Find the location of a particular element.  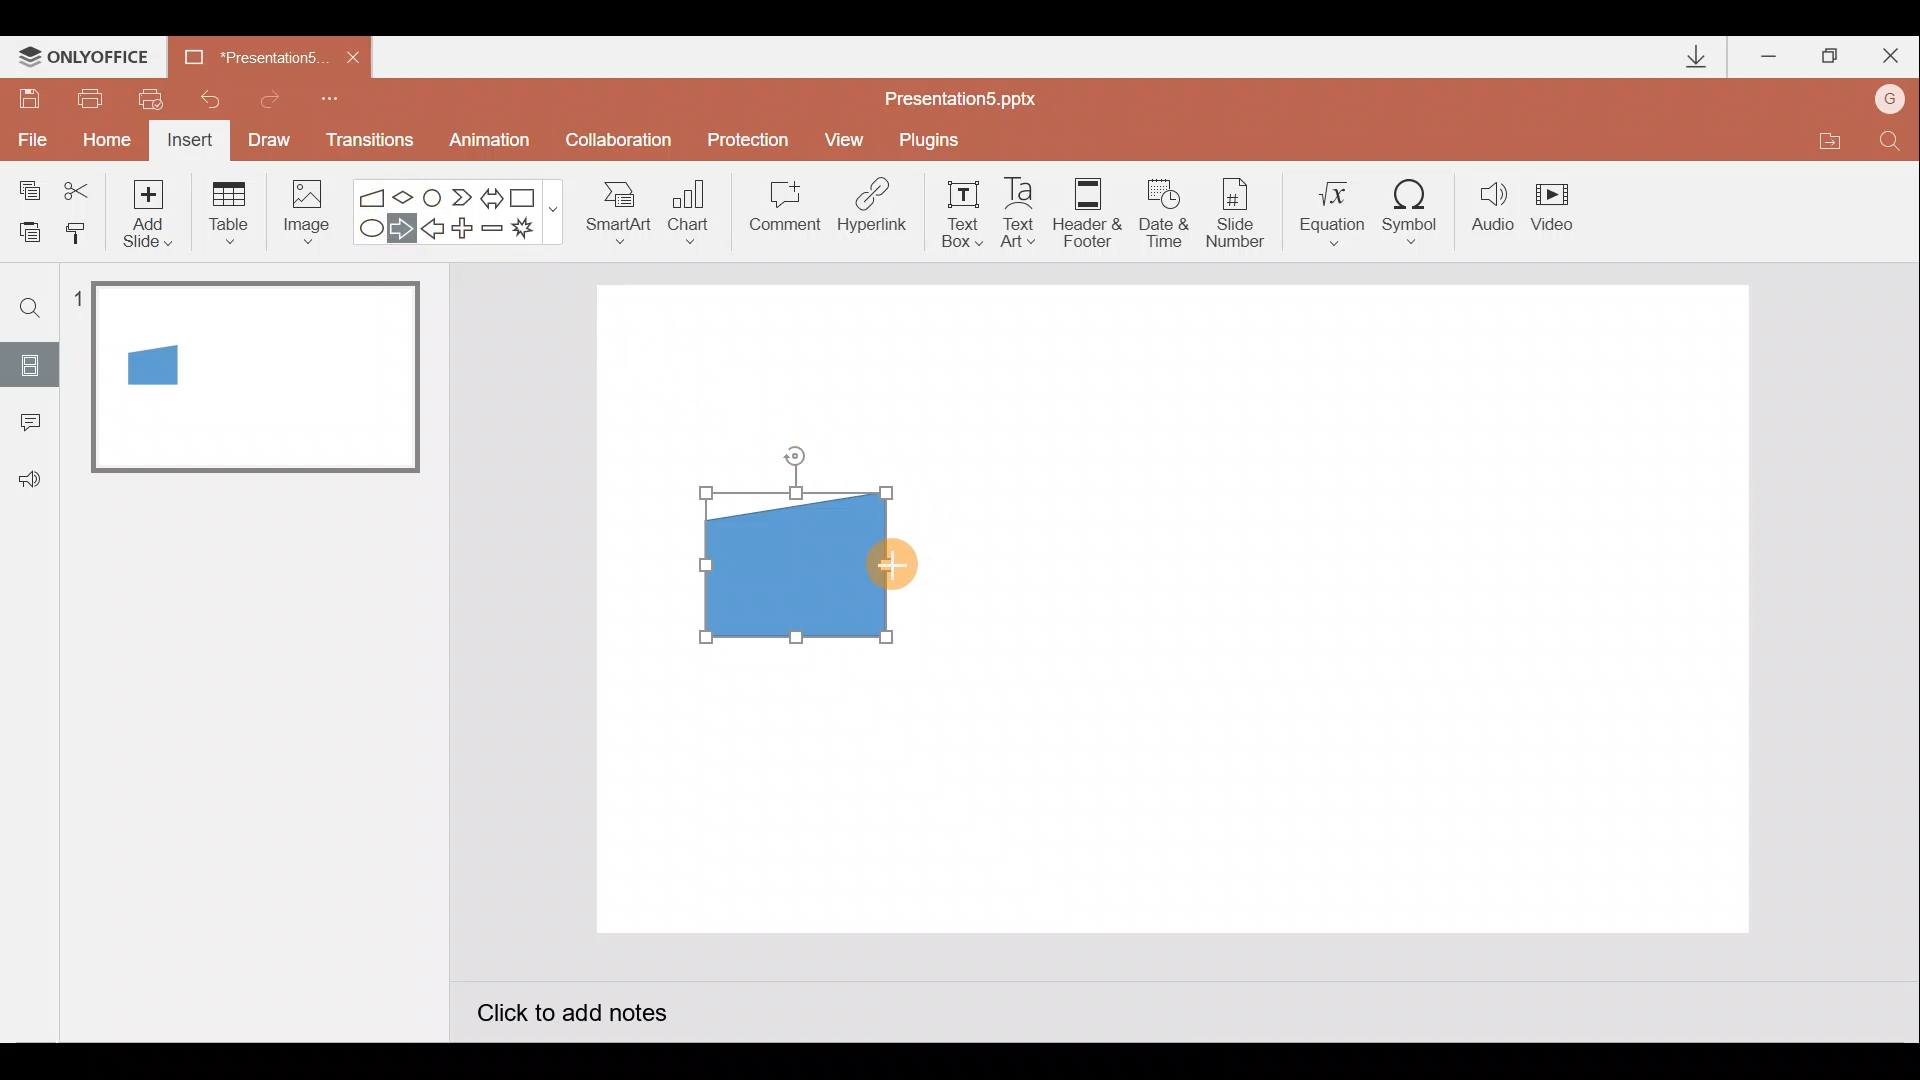

Explosion 1 is located at coordinates (535, 231).